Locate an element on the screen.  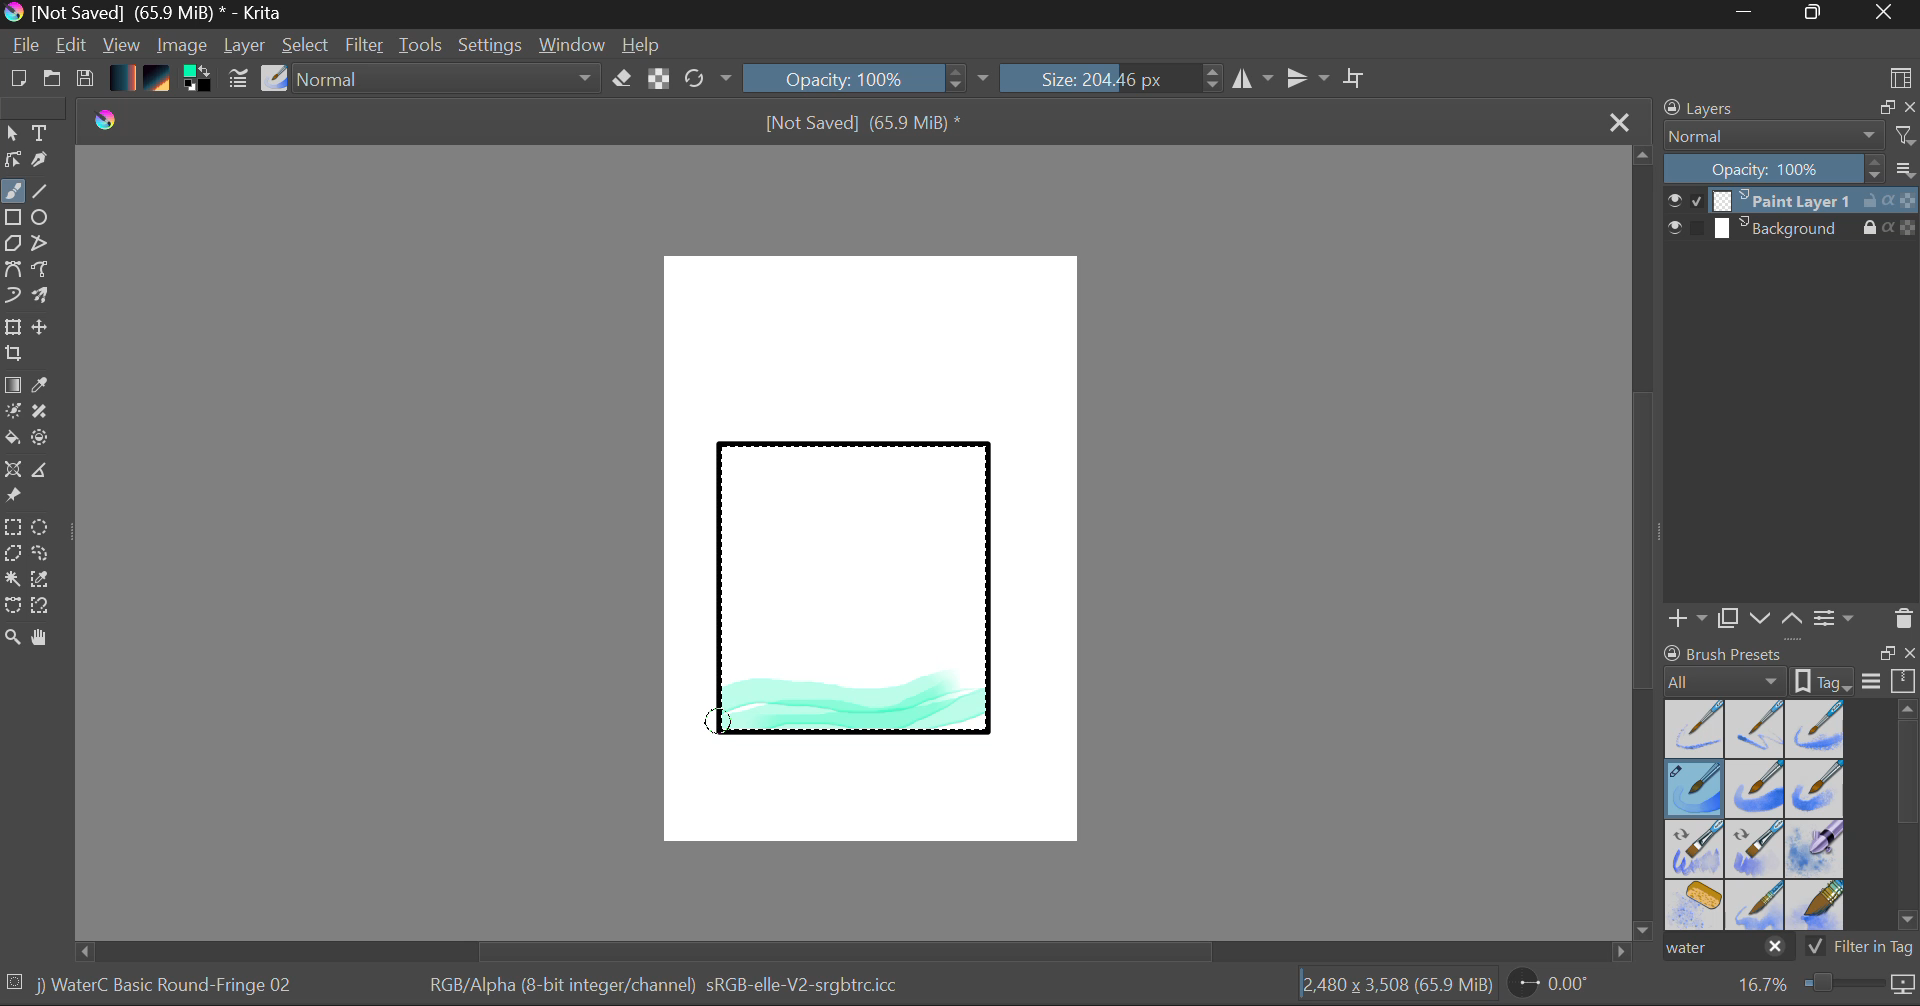
Multibrush Tool is located at coordinates (42, 298).